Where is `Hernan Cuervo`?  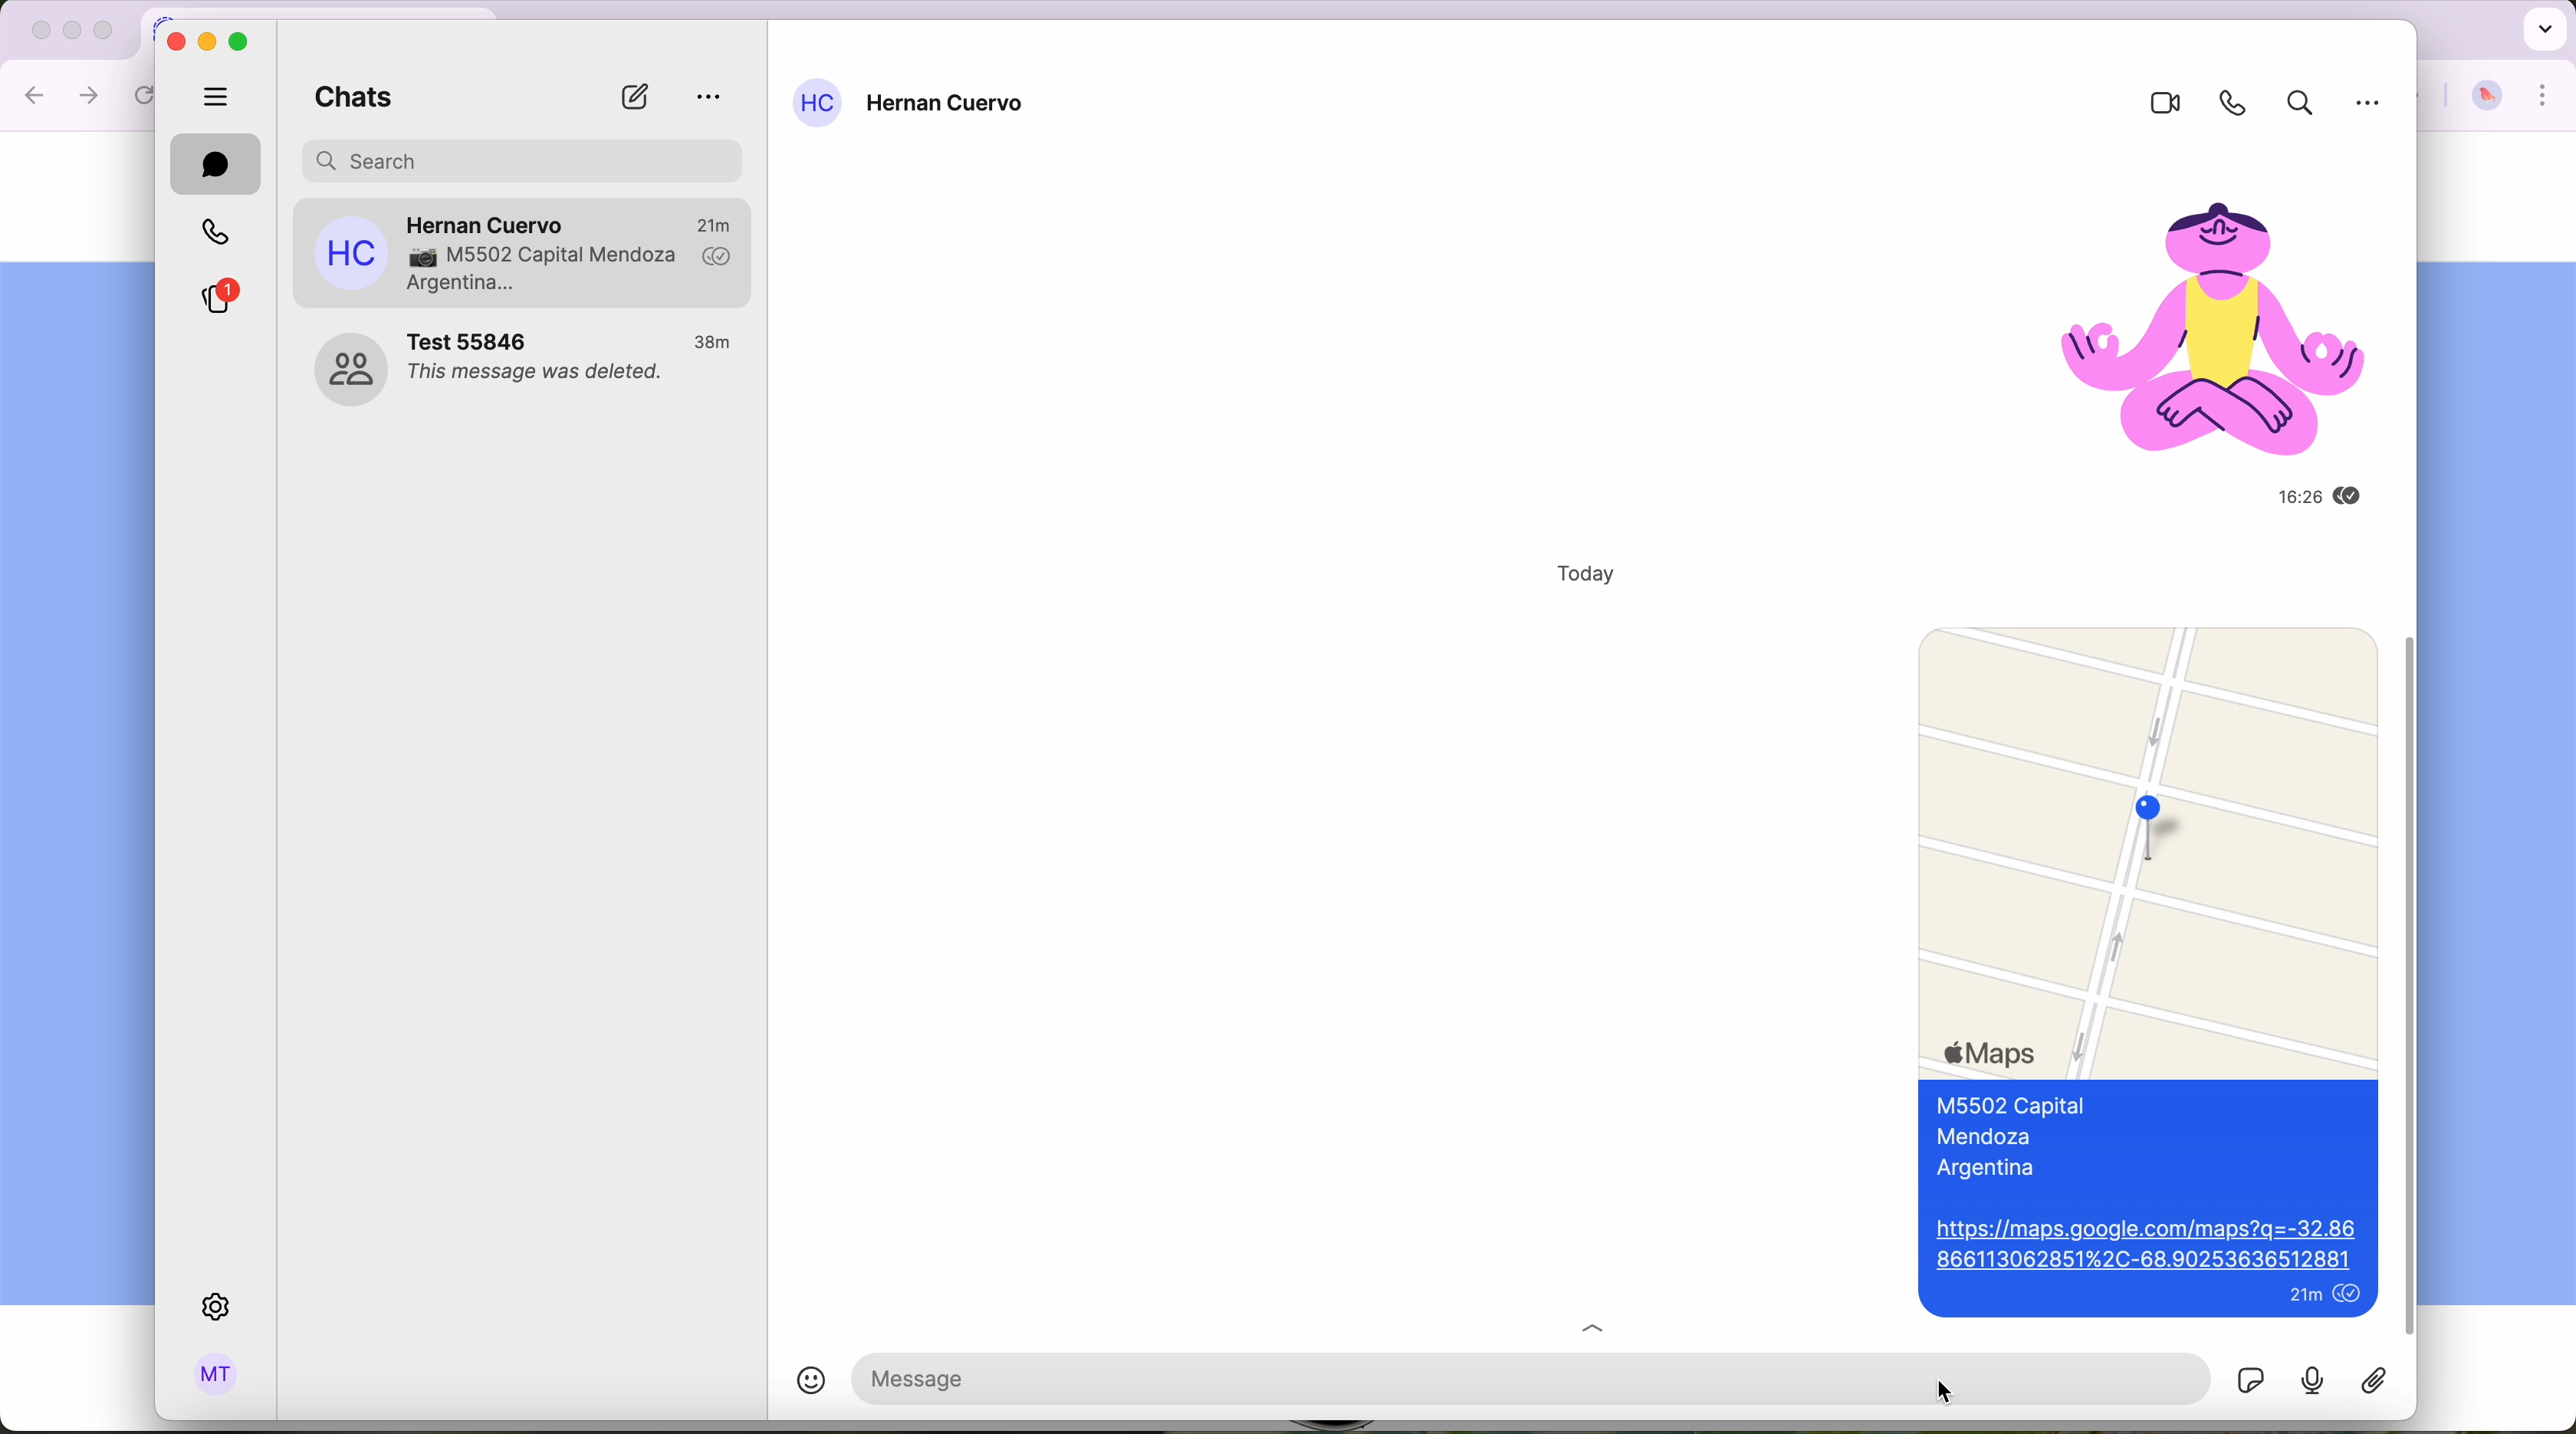 Hernan Cuervo is located at coordinates (949, 106).